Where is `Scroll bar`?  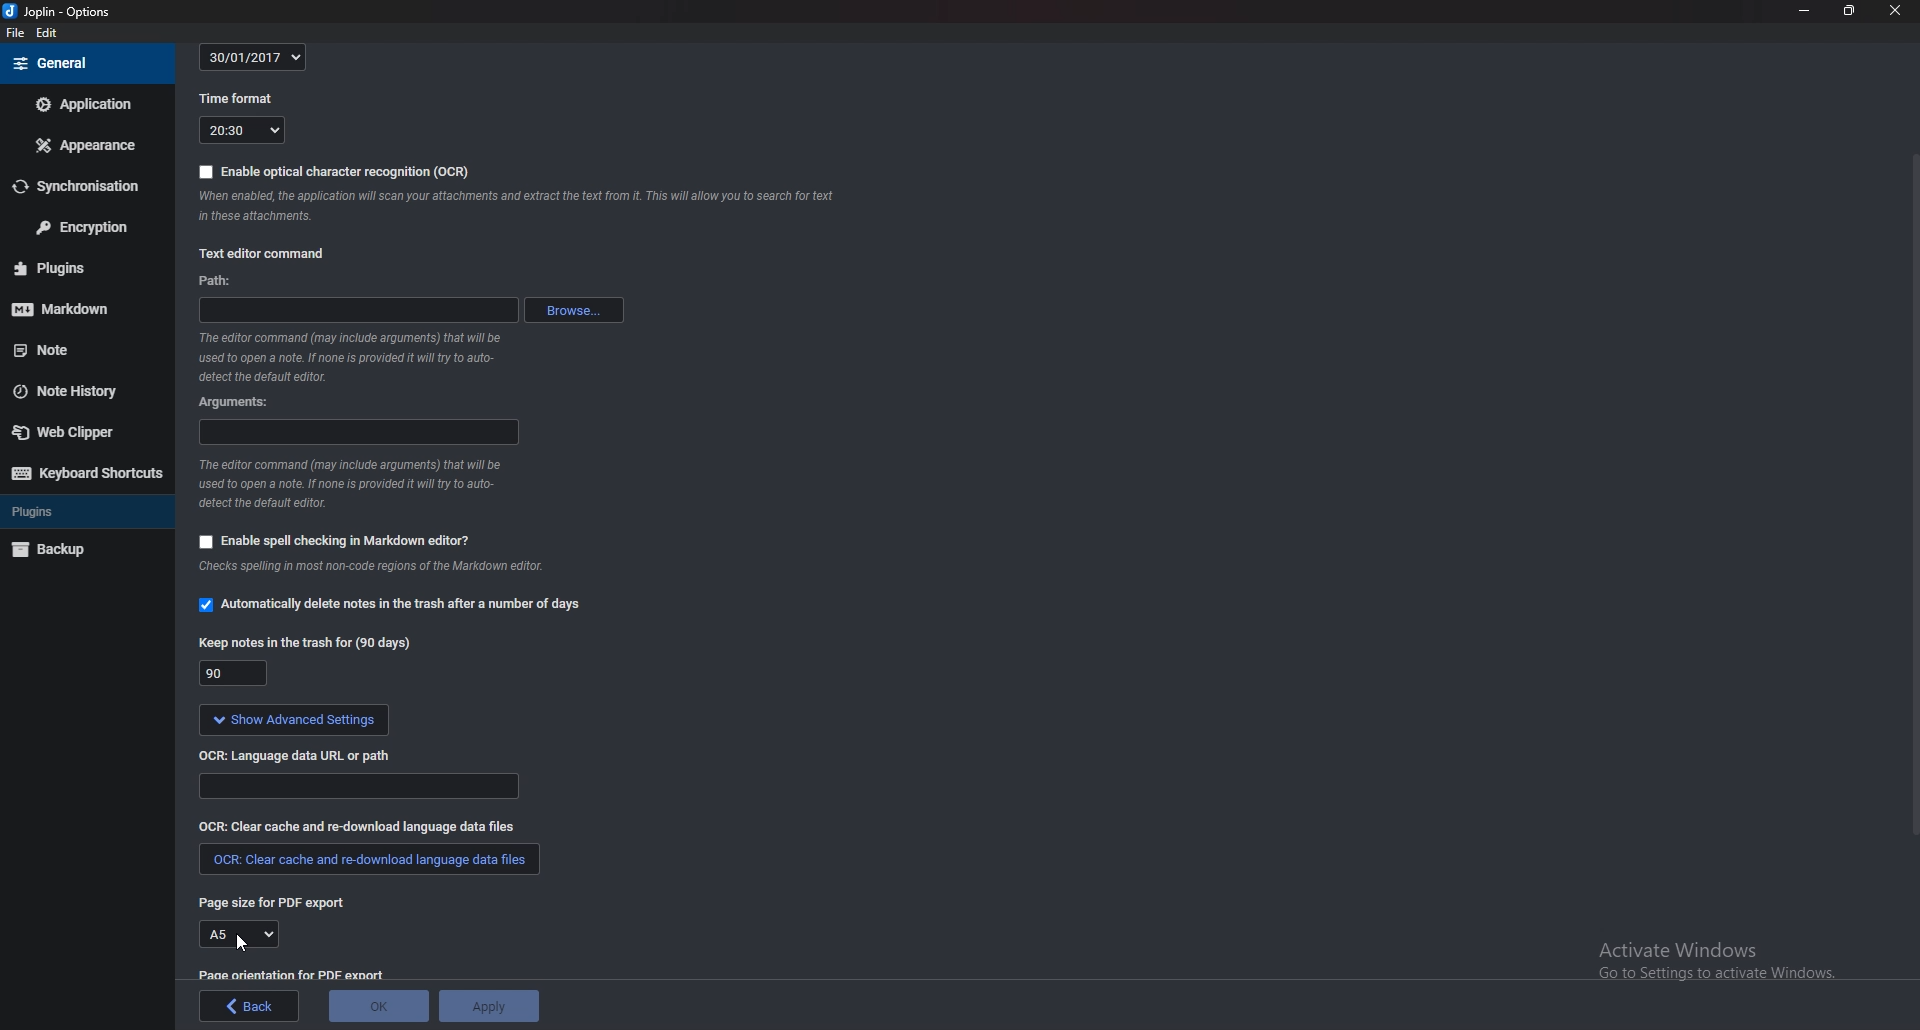 Scroll bar is located at coordinates (1912, 493).